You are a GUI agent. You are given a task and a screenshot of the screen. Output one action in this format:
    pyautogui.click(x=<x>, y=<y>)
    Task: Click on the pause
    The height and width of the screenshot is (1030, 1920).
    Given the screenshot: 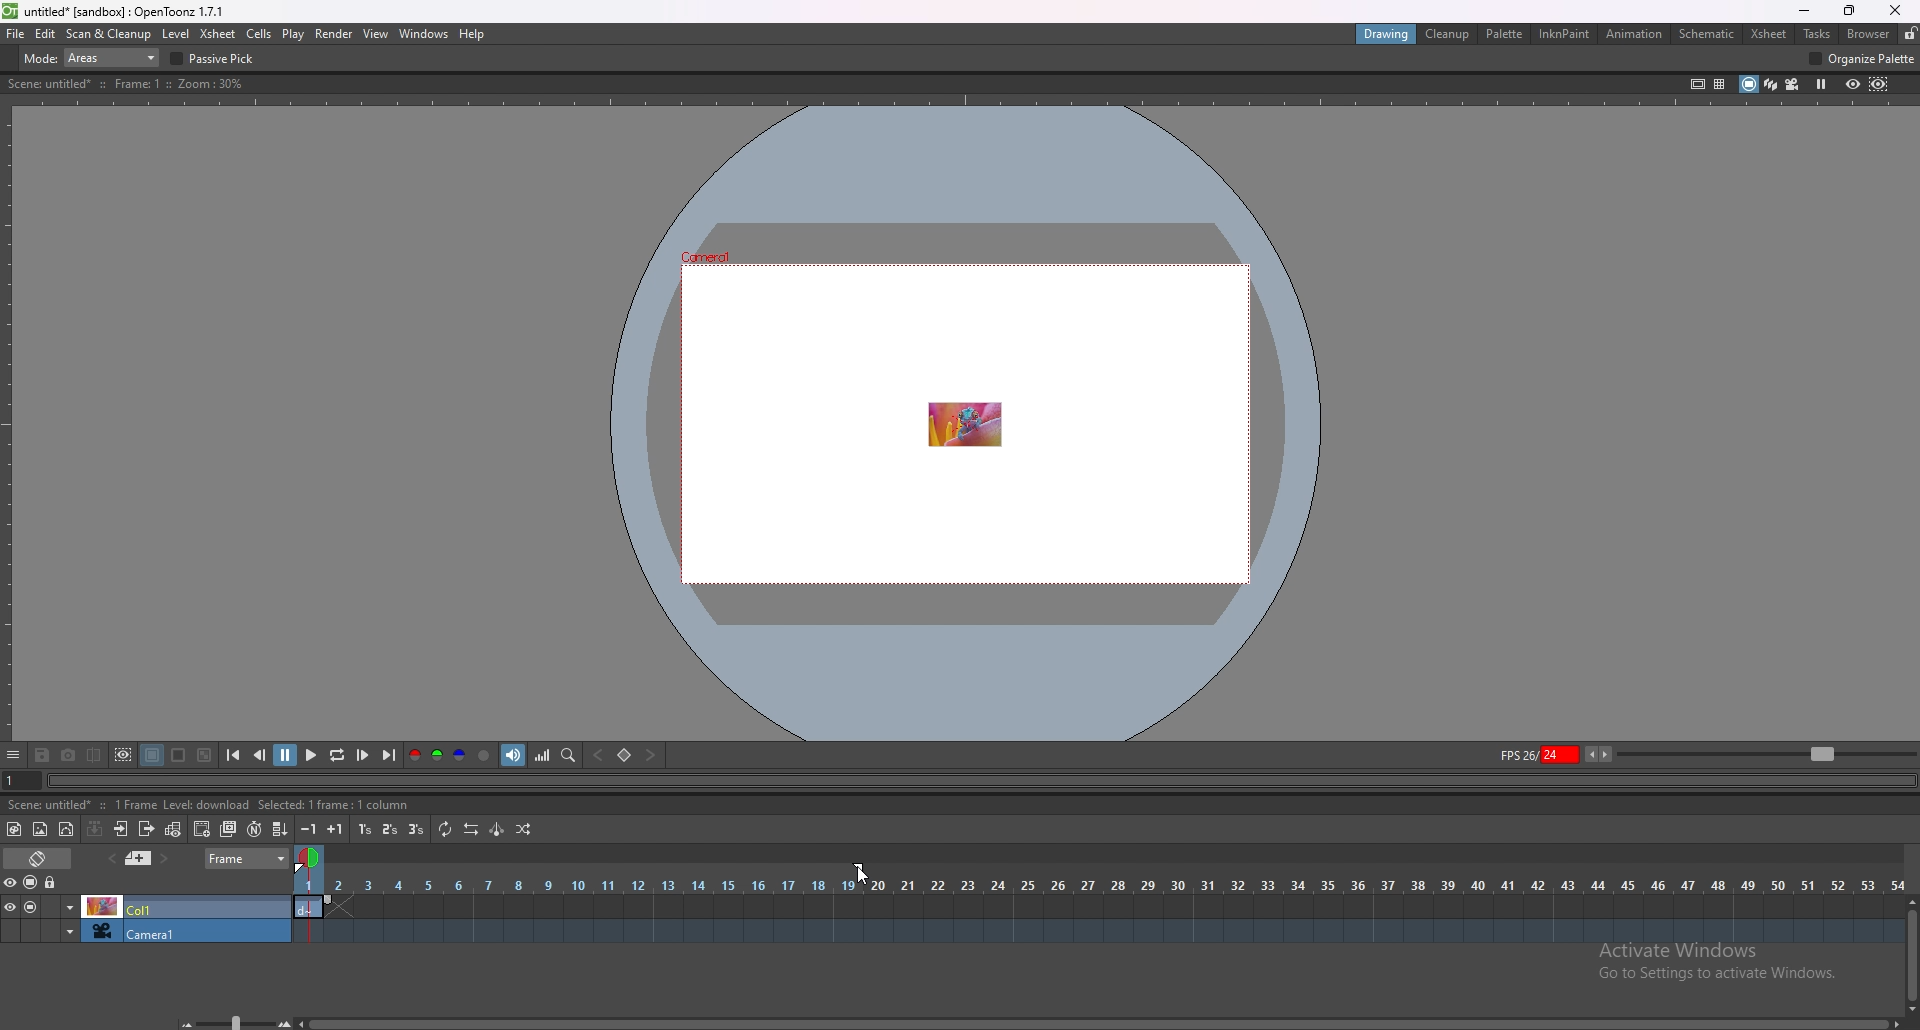 What is the action you would take?
    pyautogui.click(x=287, y=753)
    